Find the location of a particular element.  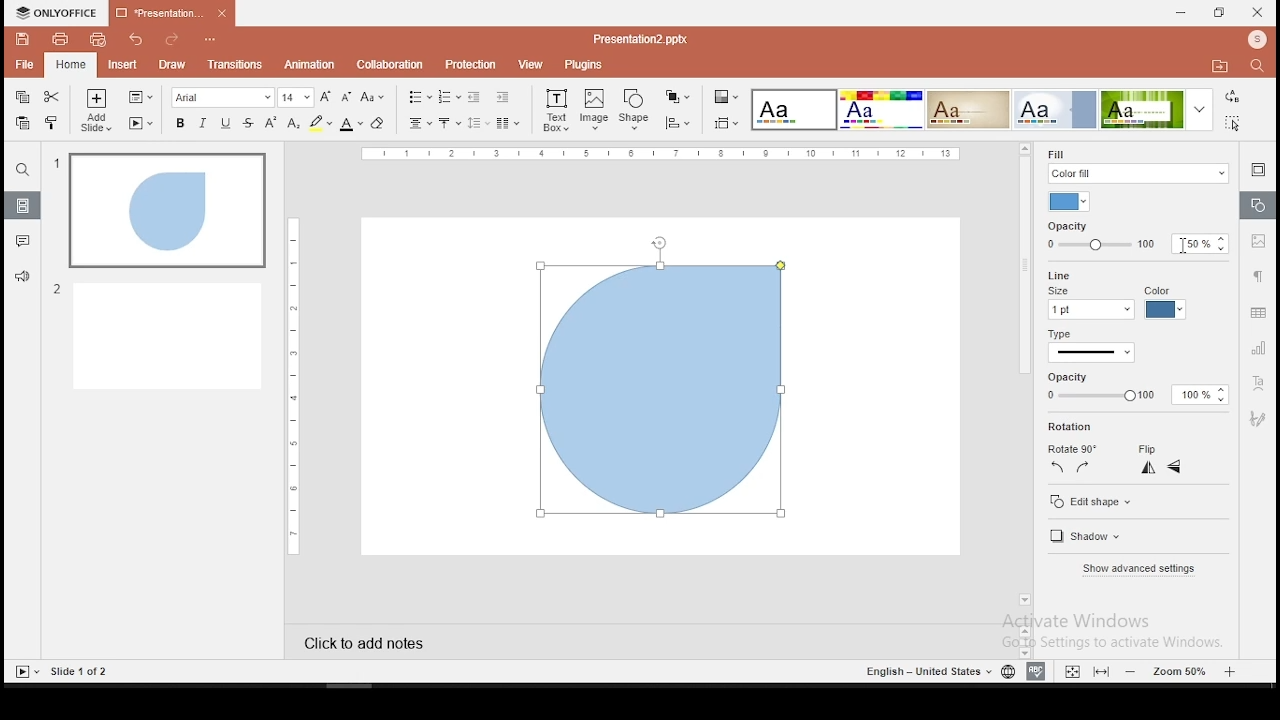

opacity is located at coordinates (1130, 388).